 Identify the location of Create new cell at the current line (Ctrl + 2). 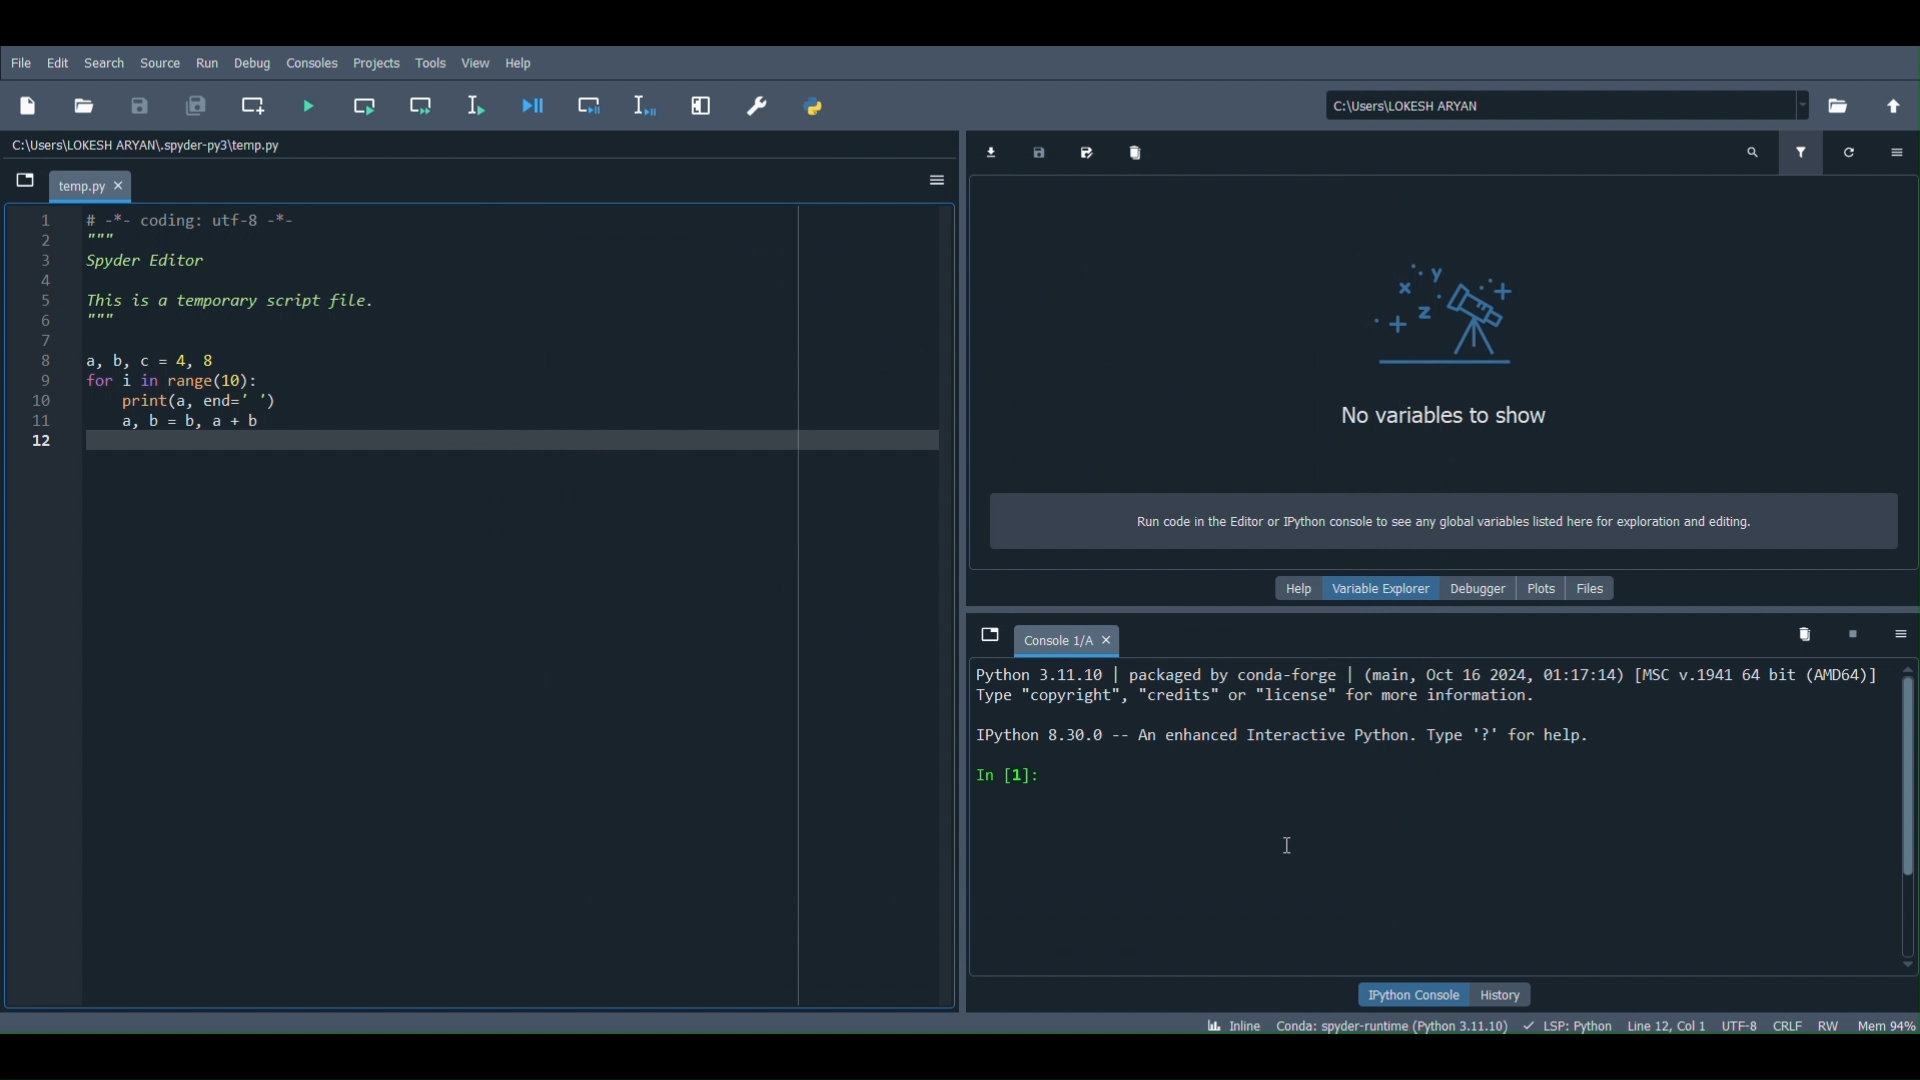
(253, 102).